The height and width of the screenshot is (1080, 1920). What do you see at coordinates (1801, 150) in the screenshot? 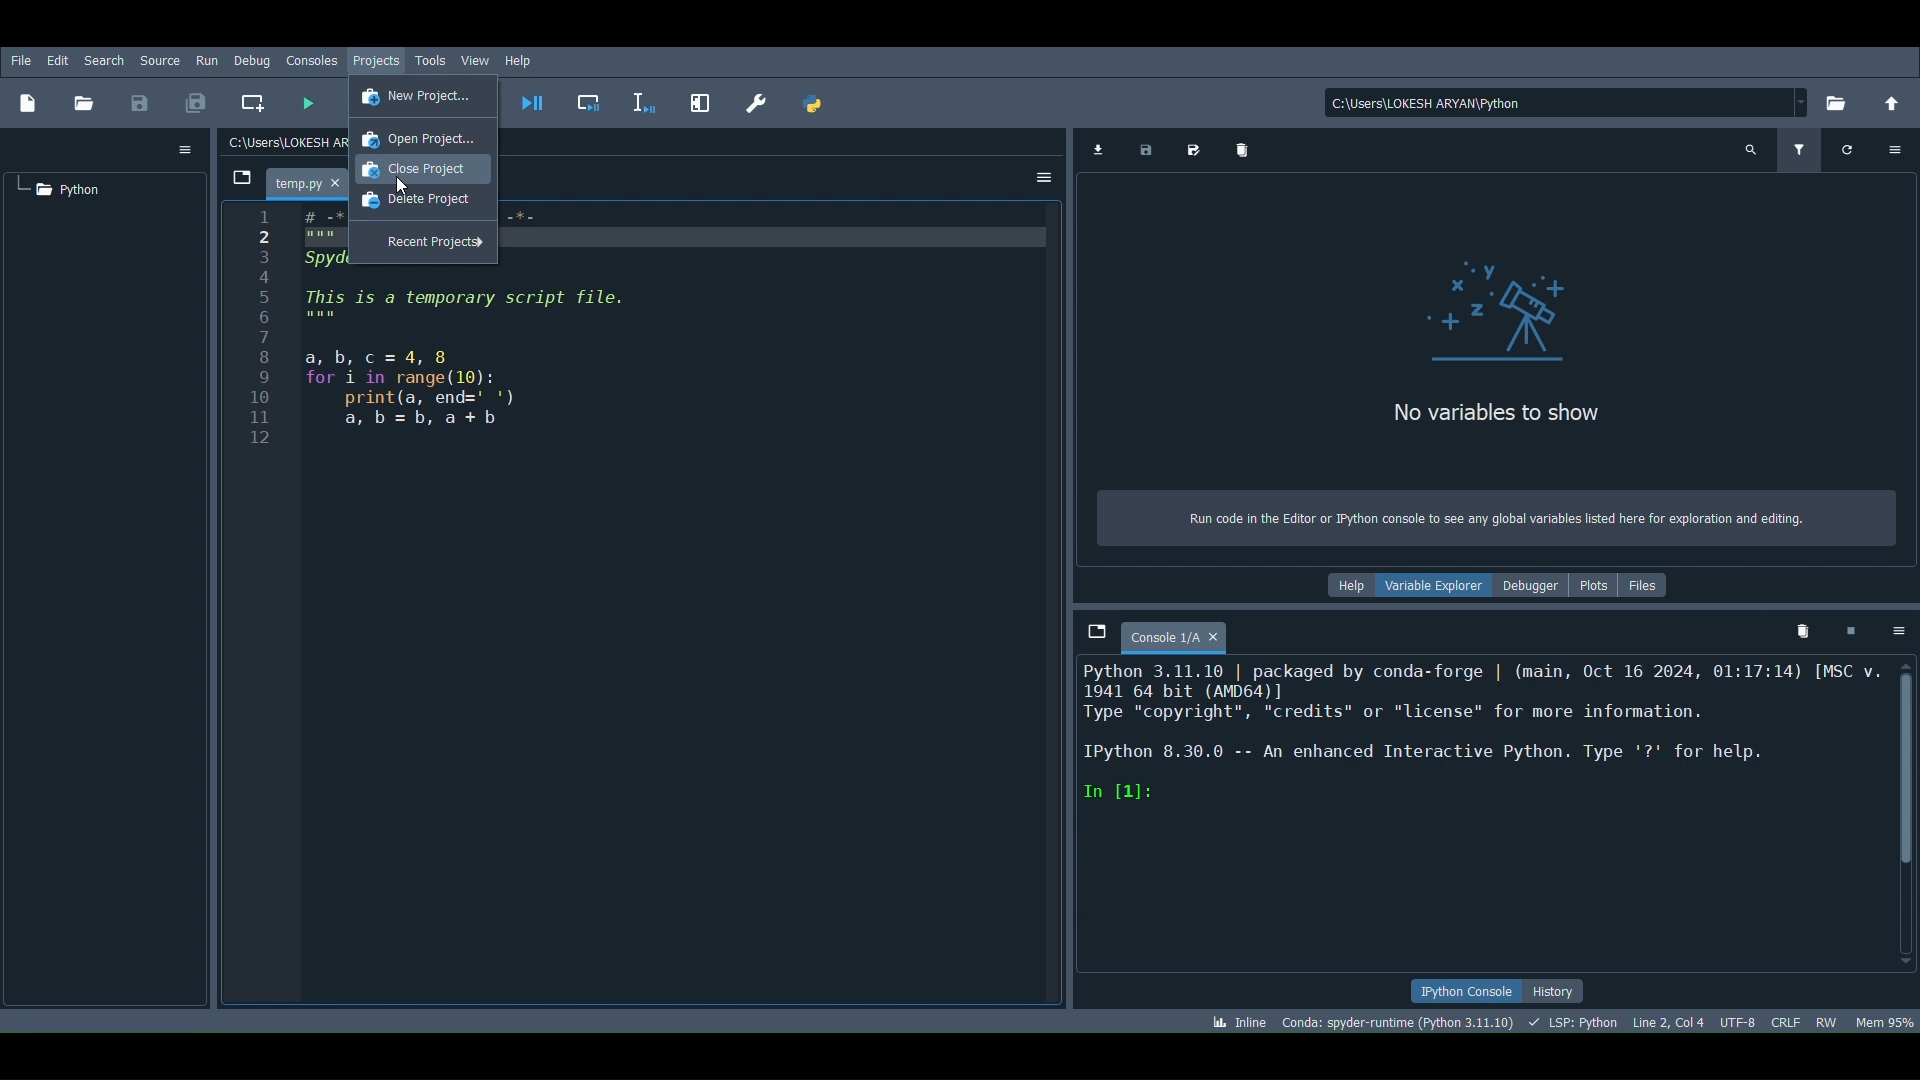
I see `Filter variables` at bounding box center [1801, 150].